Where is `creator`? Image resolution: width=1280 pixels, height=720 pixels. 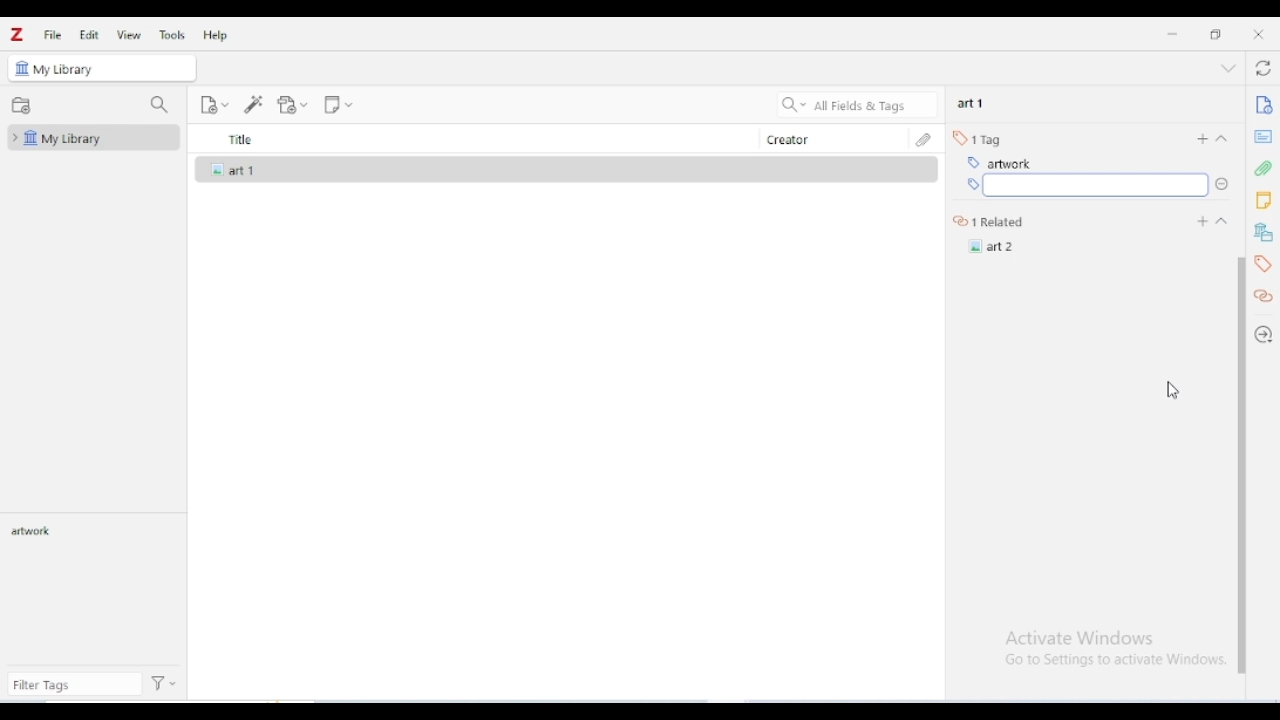
creator is located at coordinates (831, 139).